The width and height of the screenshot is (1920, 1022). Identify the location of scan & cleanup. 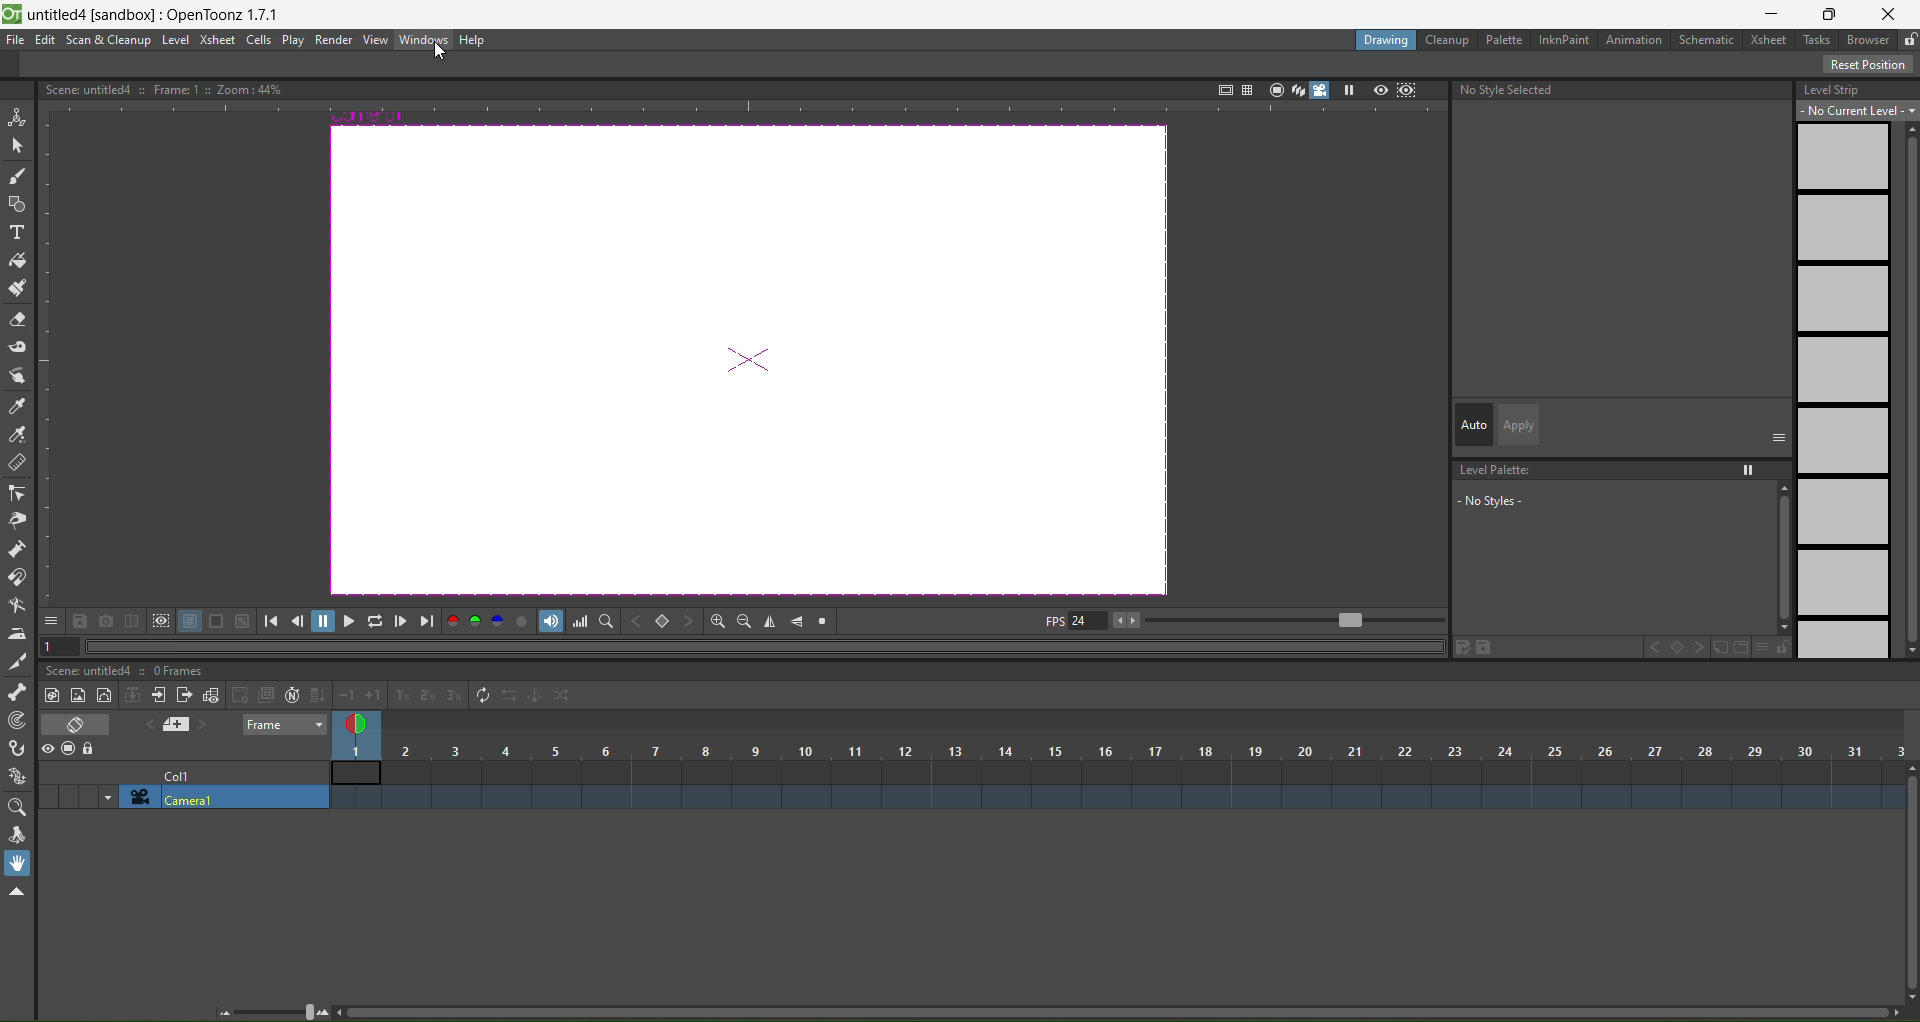
(109, 41).